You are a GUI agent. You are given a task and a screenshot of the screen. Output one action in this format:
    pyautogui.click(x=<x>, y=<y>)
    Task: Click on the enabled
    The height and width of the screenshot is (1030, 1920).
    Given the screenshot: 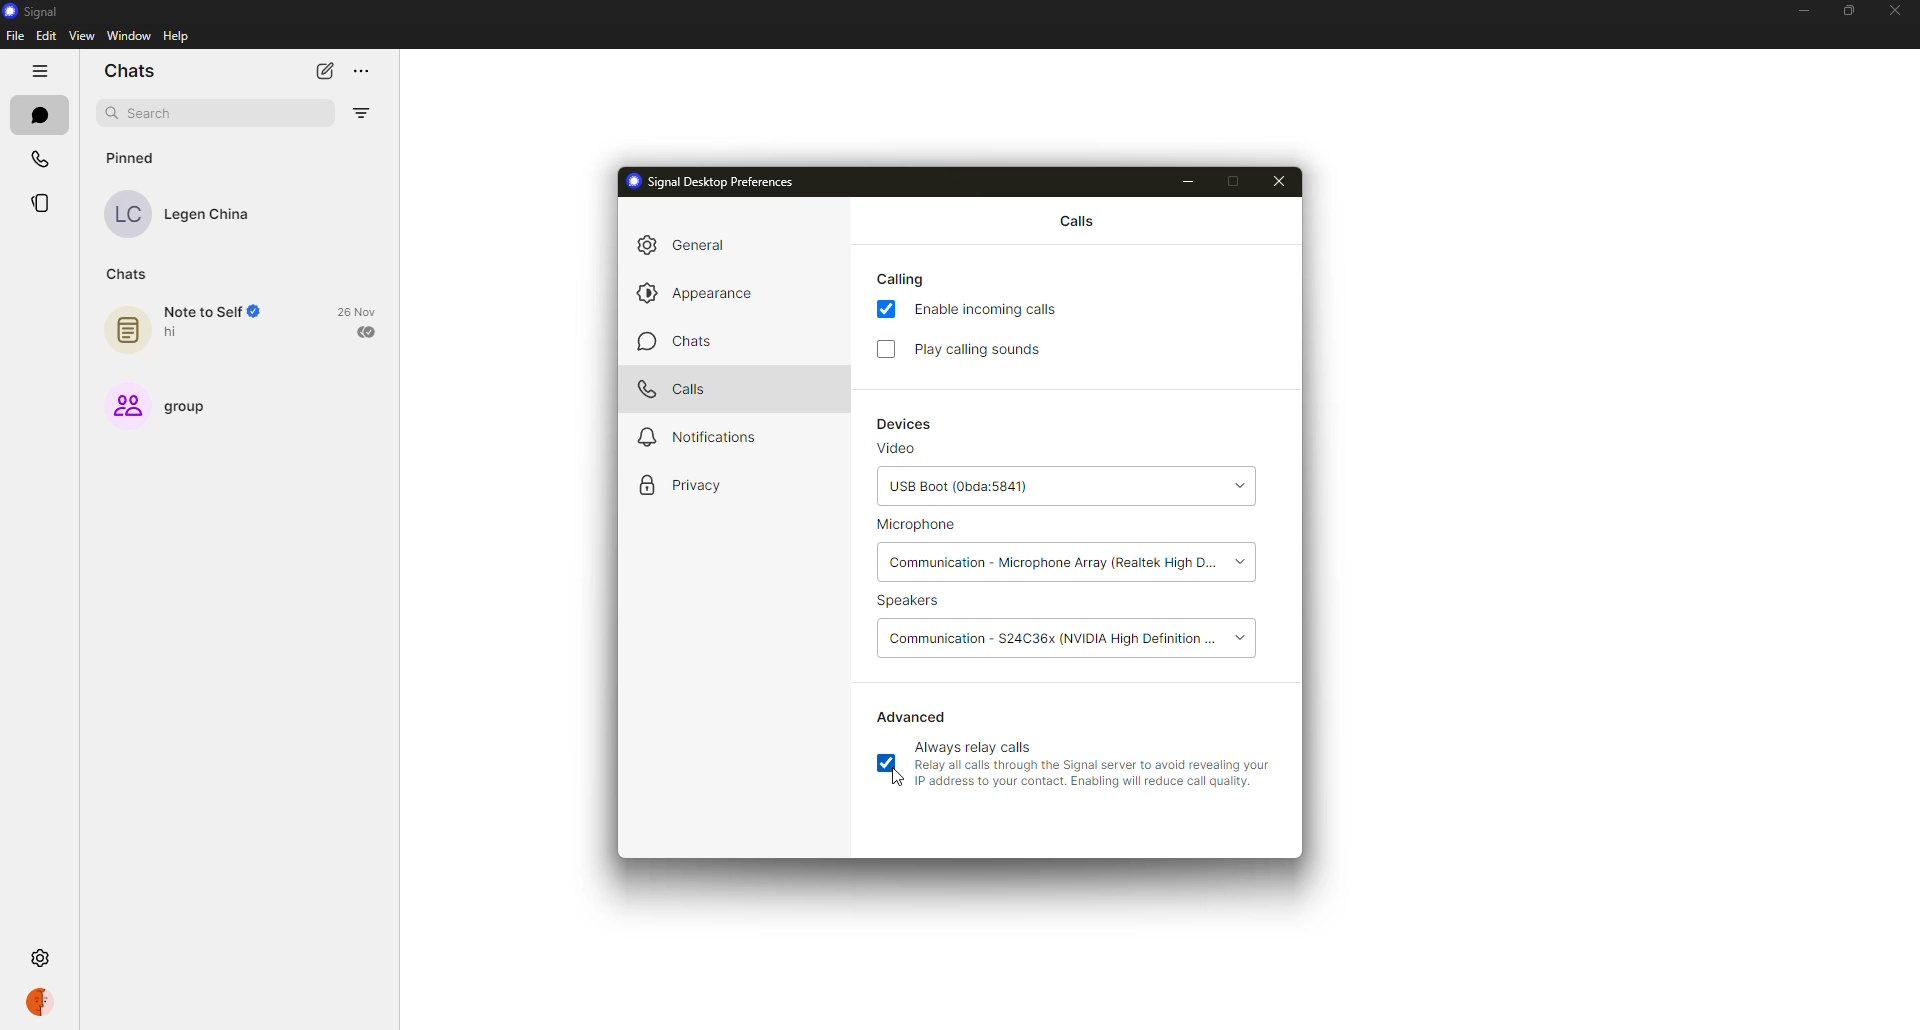 What is the action you would take?
    pyautogui.click(x=886, y=311)
    